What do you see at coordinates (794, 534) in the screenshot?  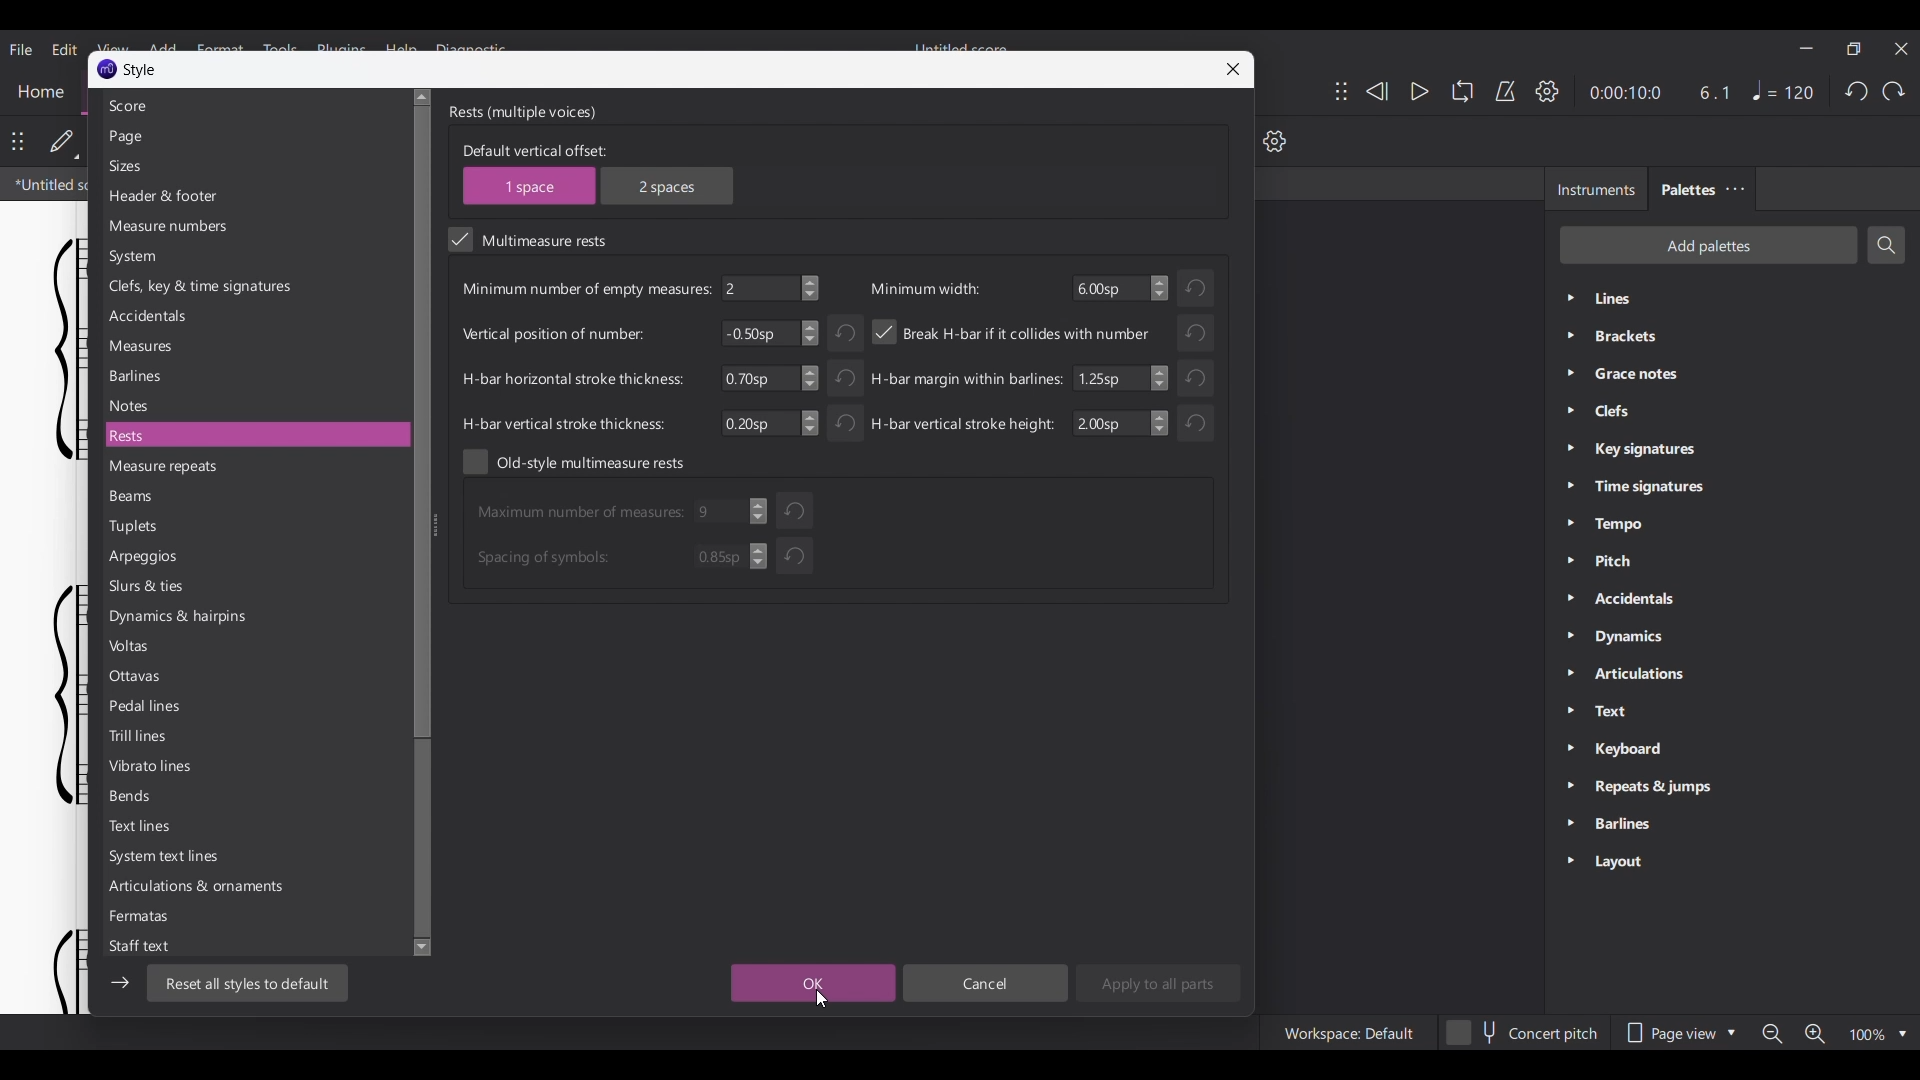 I see `Undo respective inputs` at bounding box center [794, 534].